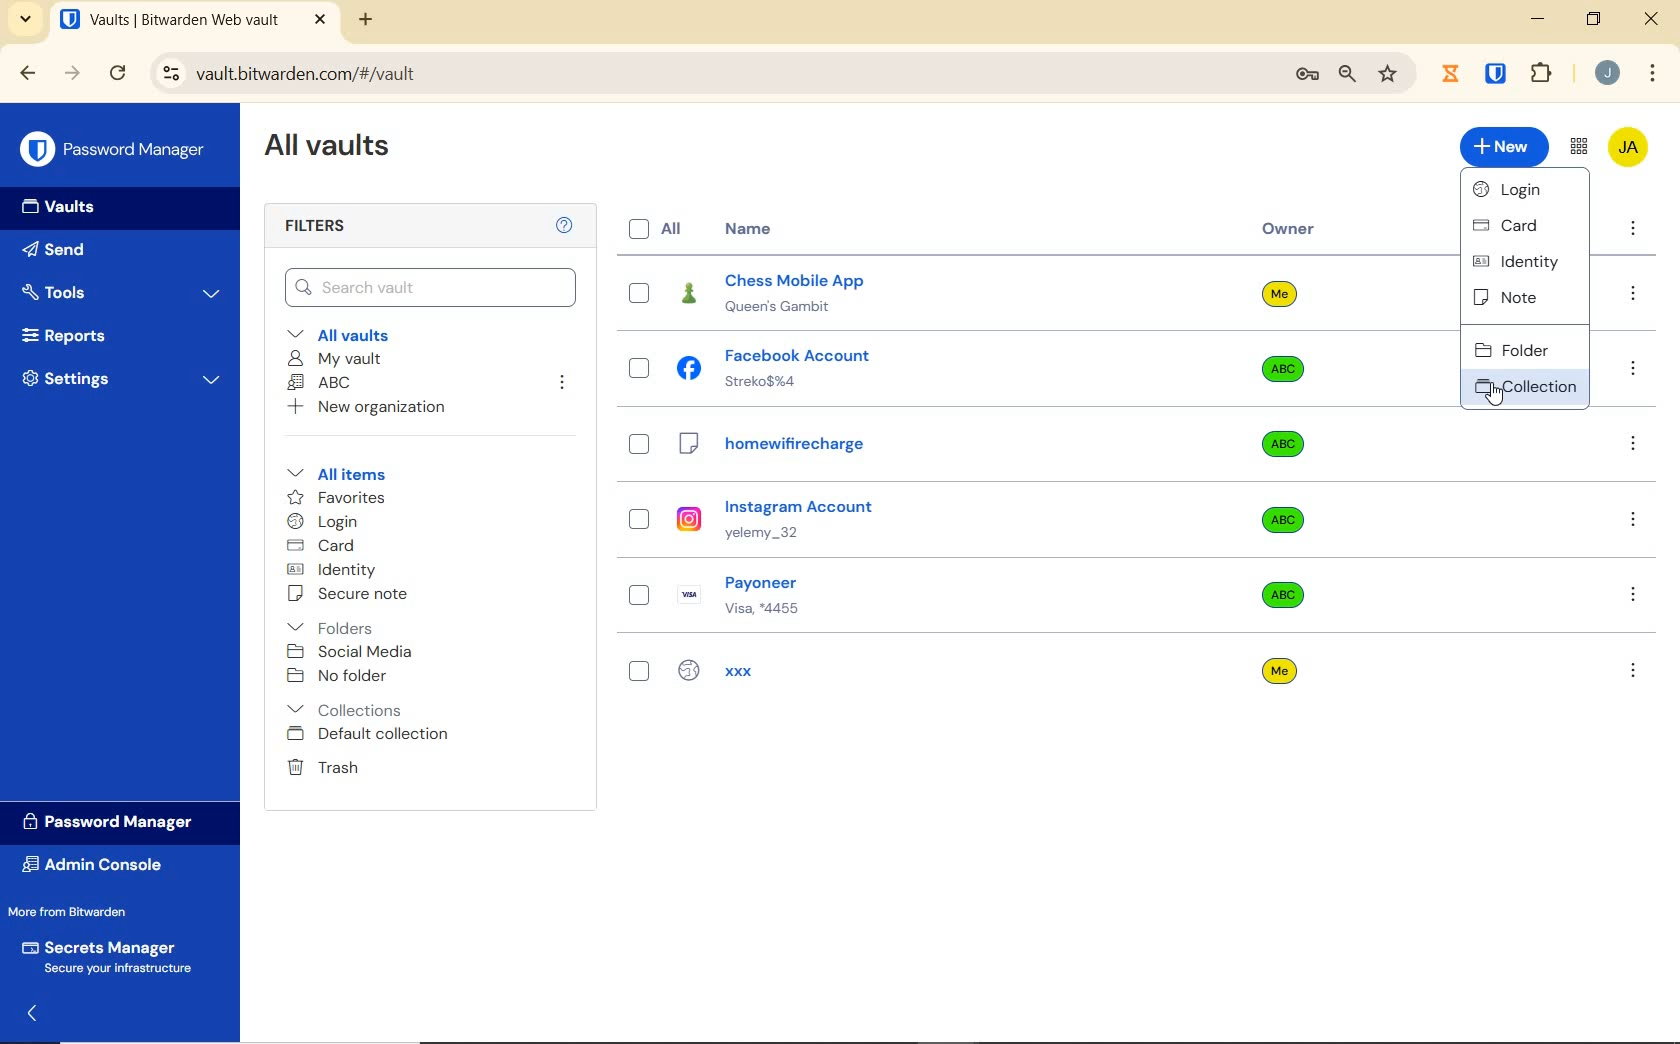 This screenshot has width=1680, height=1044. I want to click on Send, so click(58, 248).